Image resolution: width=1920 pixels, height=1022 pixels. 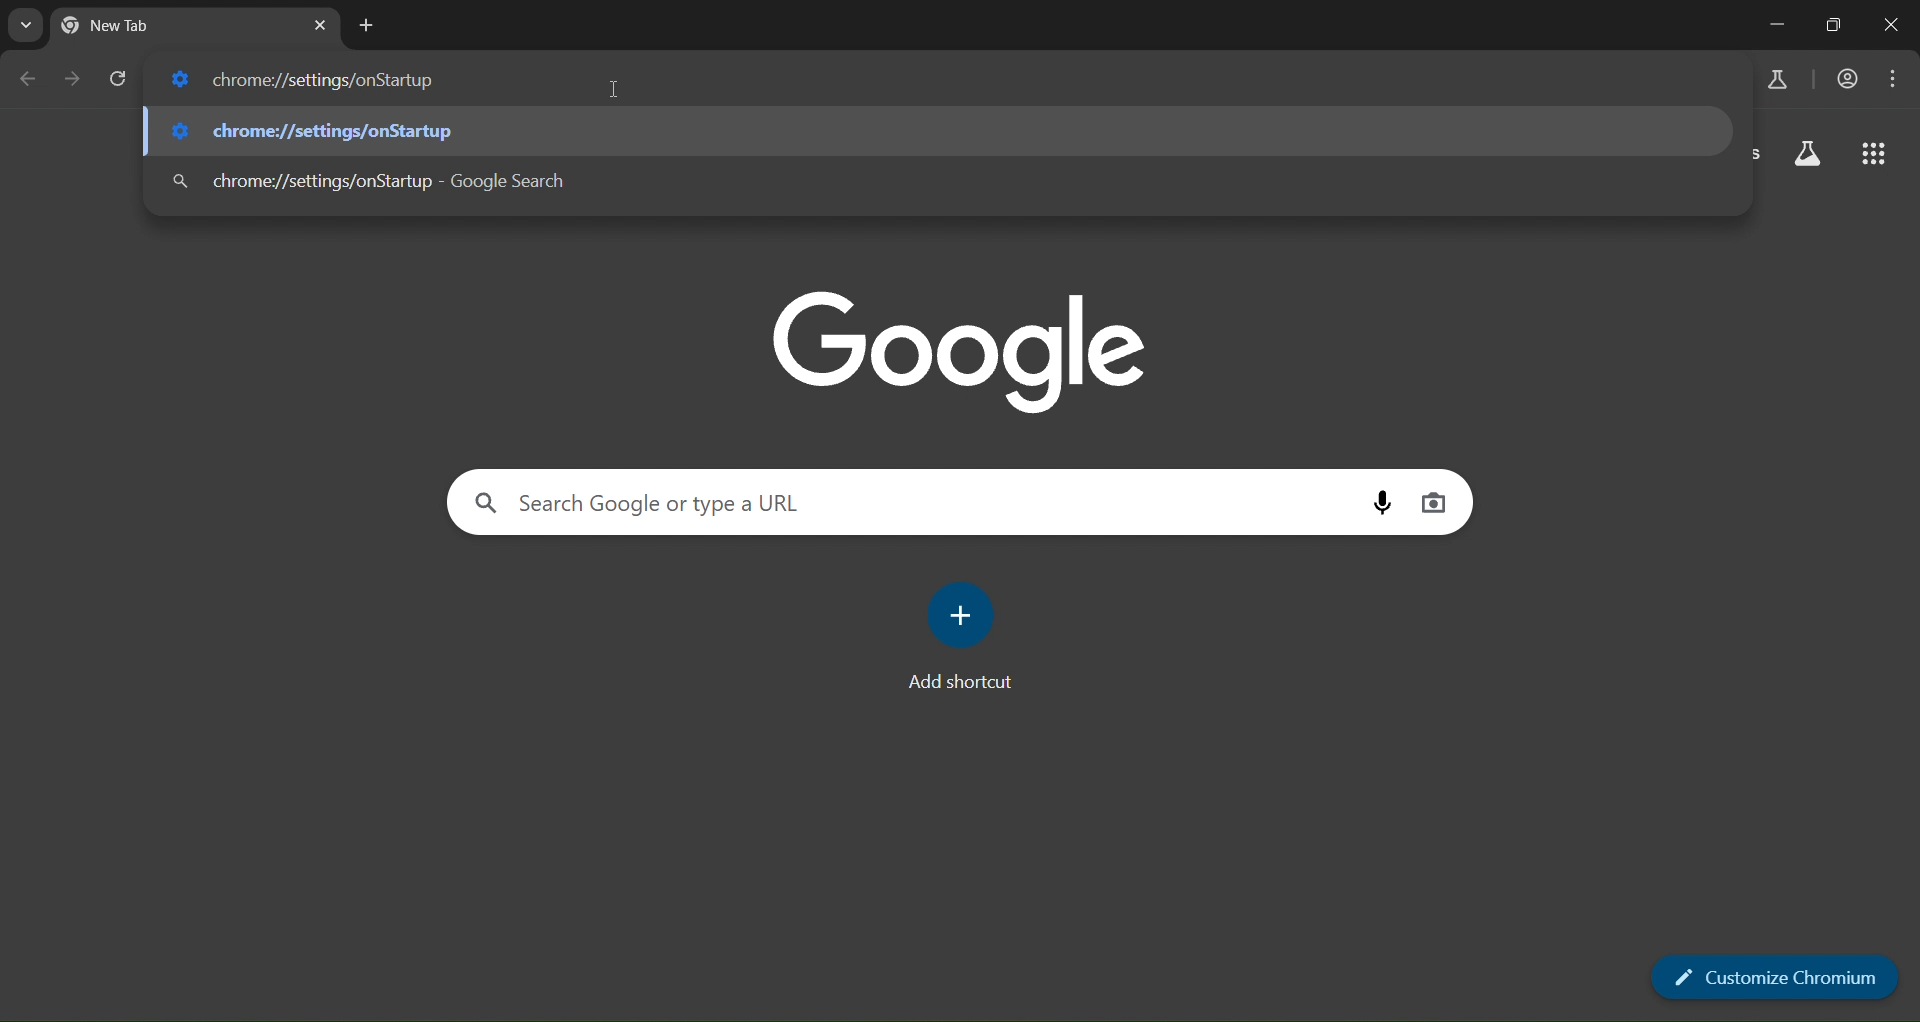 I want to click on voice search, so click(x=1380, y=504).